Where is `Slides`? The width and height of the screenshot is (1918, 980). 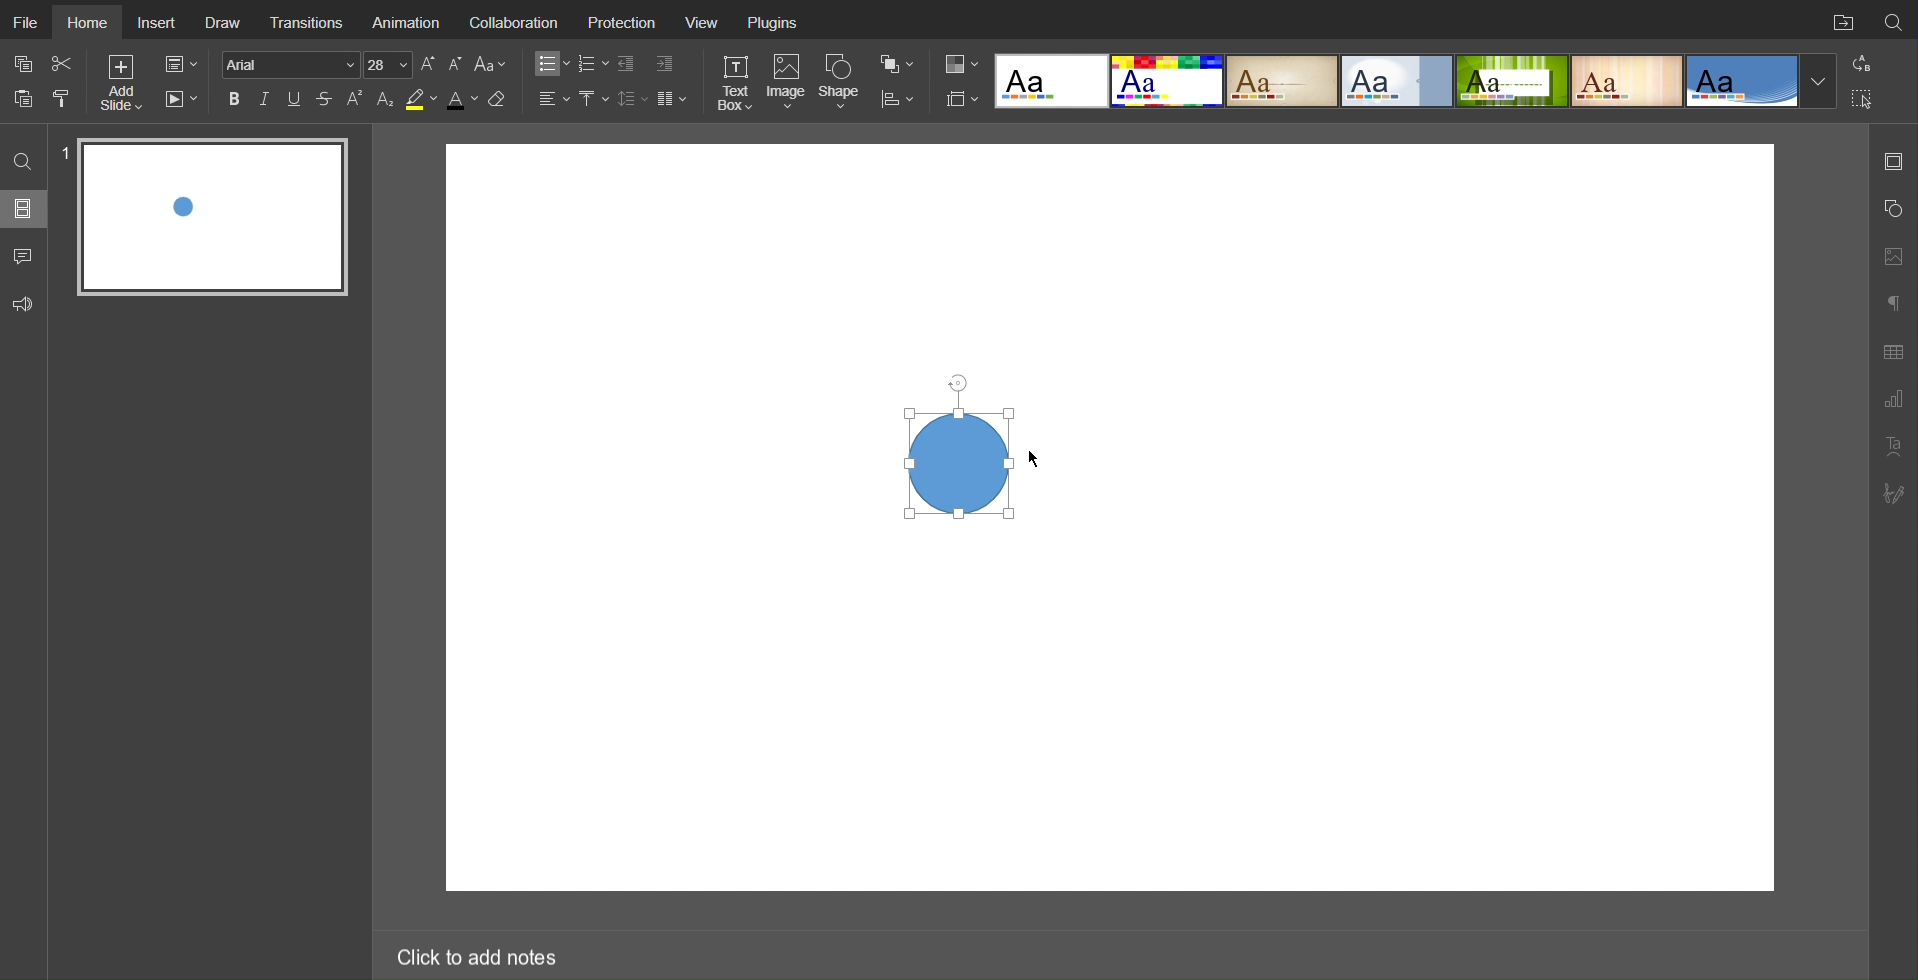 Slides is located at coordinates (25, 208).